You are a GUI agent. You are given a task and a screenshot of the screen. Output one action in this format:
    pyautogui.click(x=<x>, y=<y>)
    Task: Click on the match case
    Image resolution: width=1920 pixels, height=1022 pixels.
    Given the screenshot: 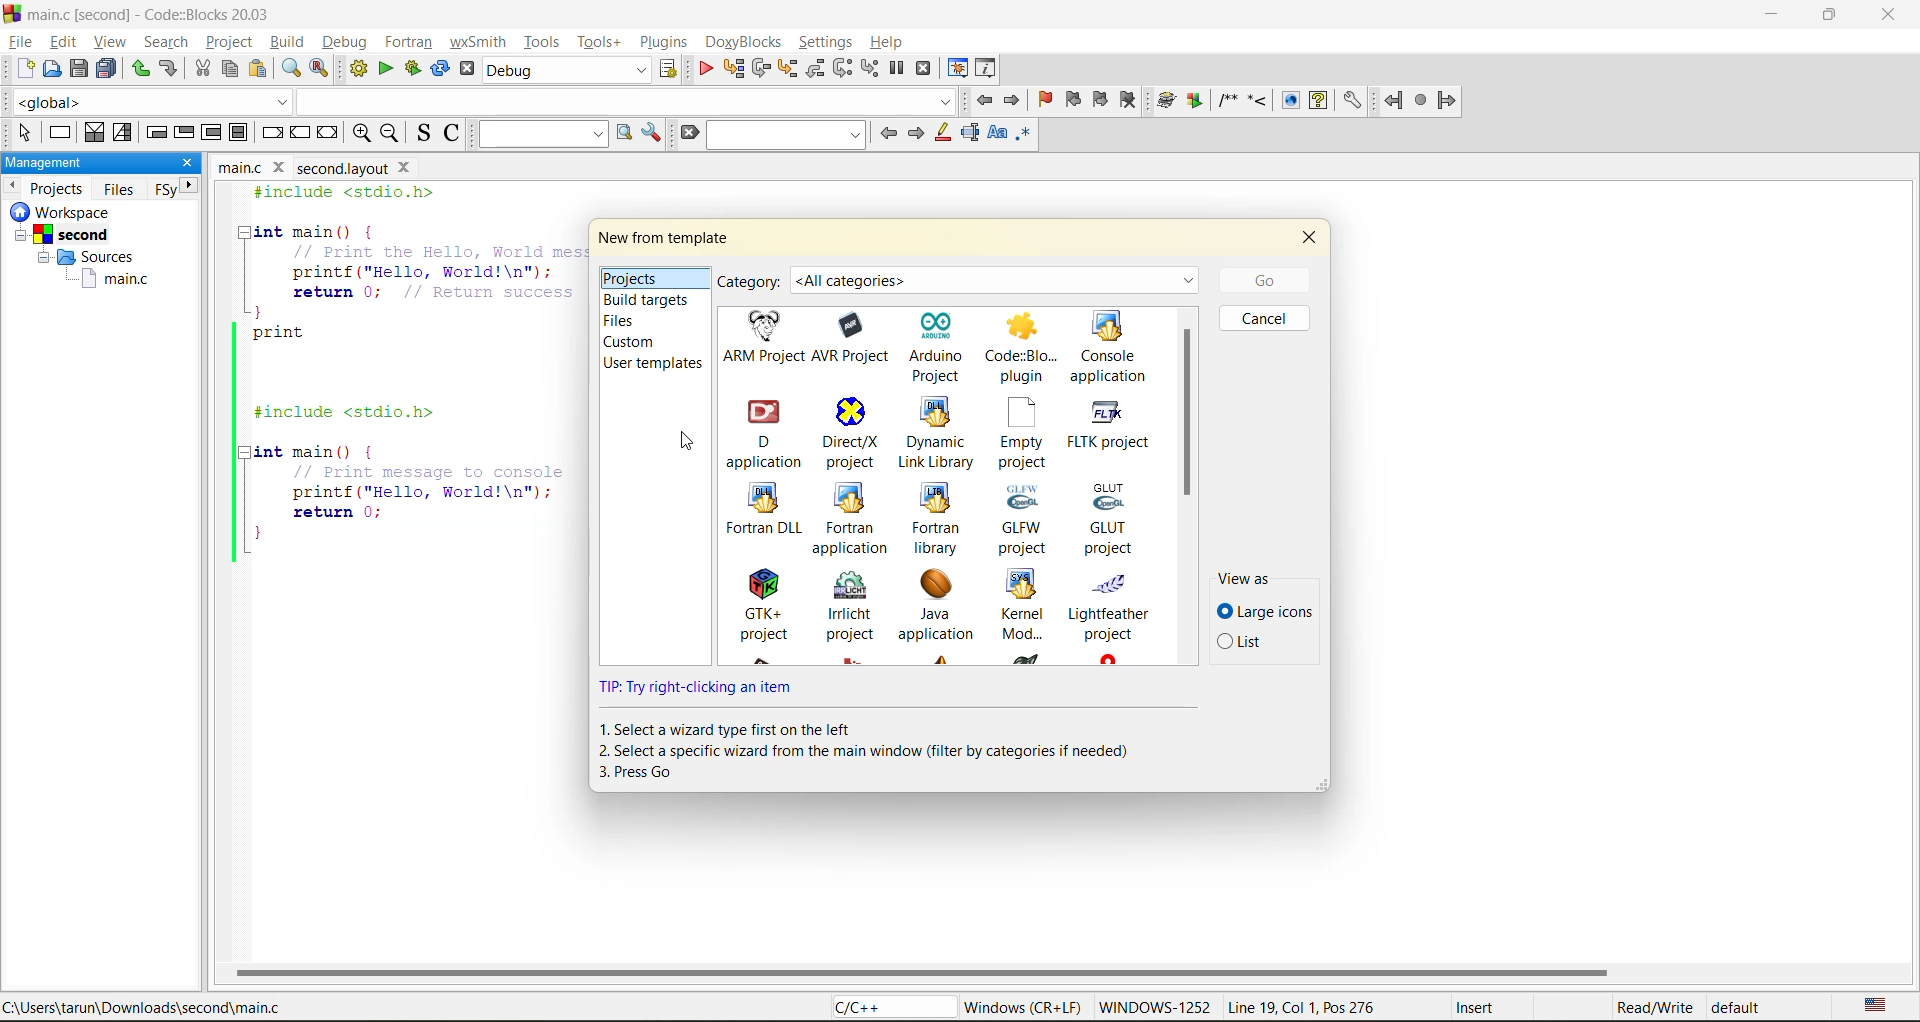 What is the action you would take?
    pyautogui.click(x=999, y=137)
    